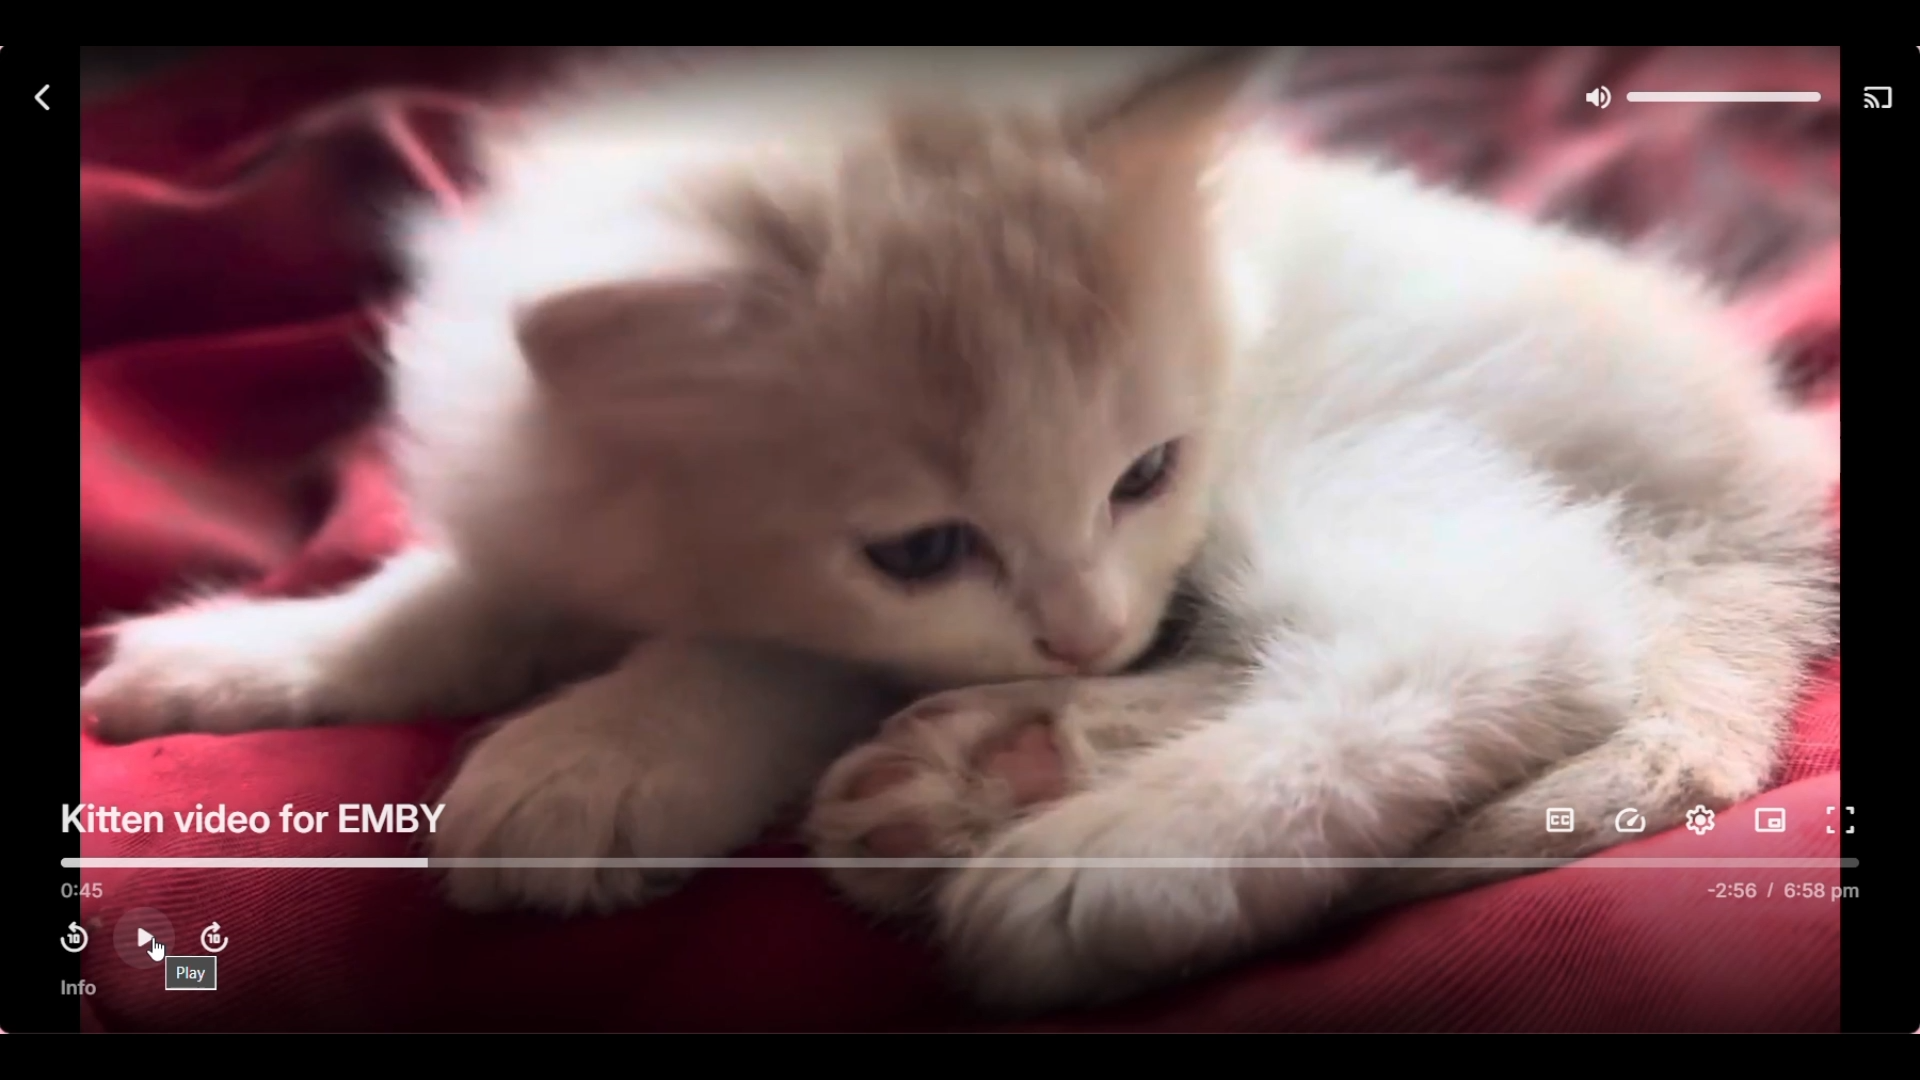 Image resolution: width=1920 pixels, height=1080 pixels. What do you see at coordinates (1840, 821) in the screenshot?
I see `Fullscreen` at bounding box center [1840, 821].